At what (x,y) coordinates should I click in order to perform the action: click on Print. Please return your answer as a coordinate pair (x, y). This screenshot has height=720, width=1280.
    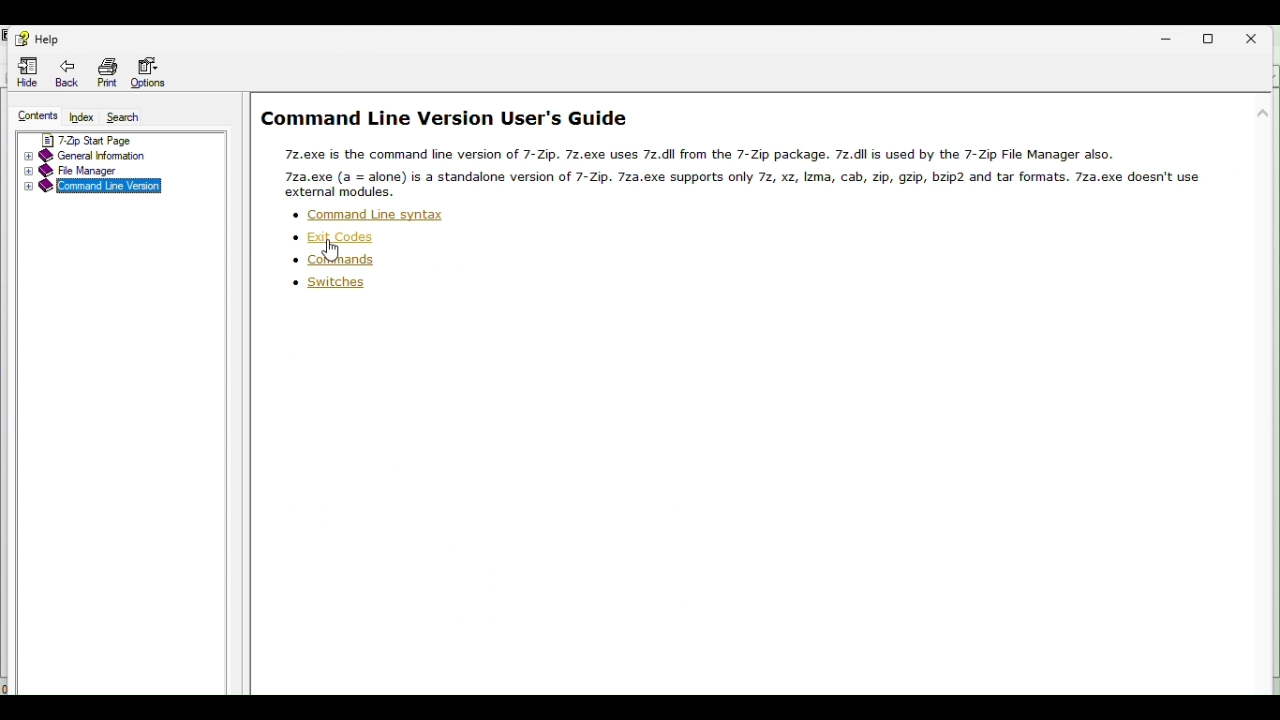
    Looking at the image, I should click on (108, 72).